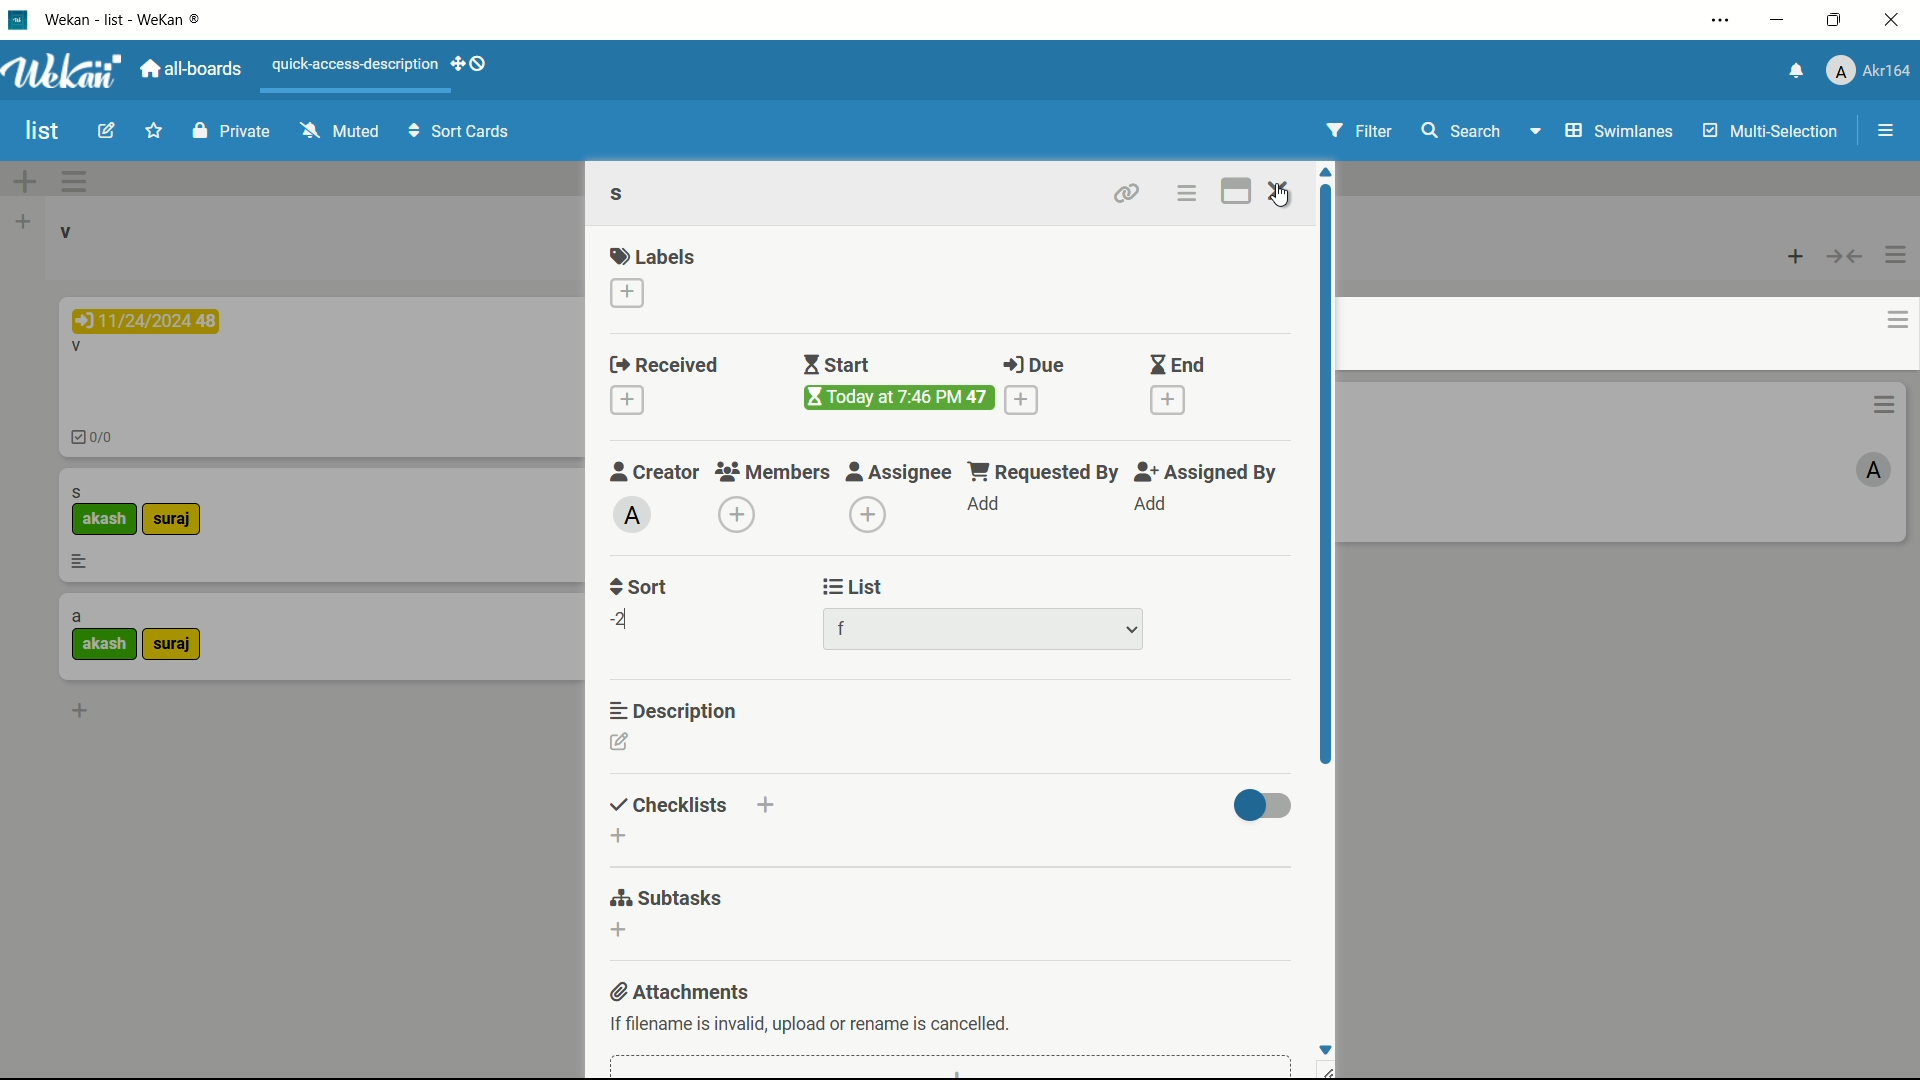 This screenshot has height=1080, width=1920. Describe the element at coordinates (79, 561) in the screenshot. I see `description` at that location.